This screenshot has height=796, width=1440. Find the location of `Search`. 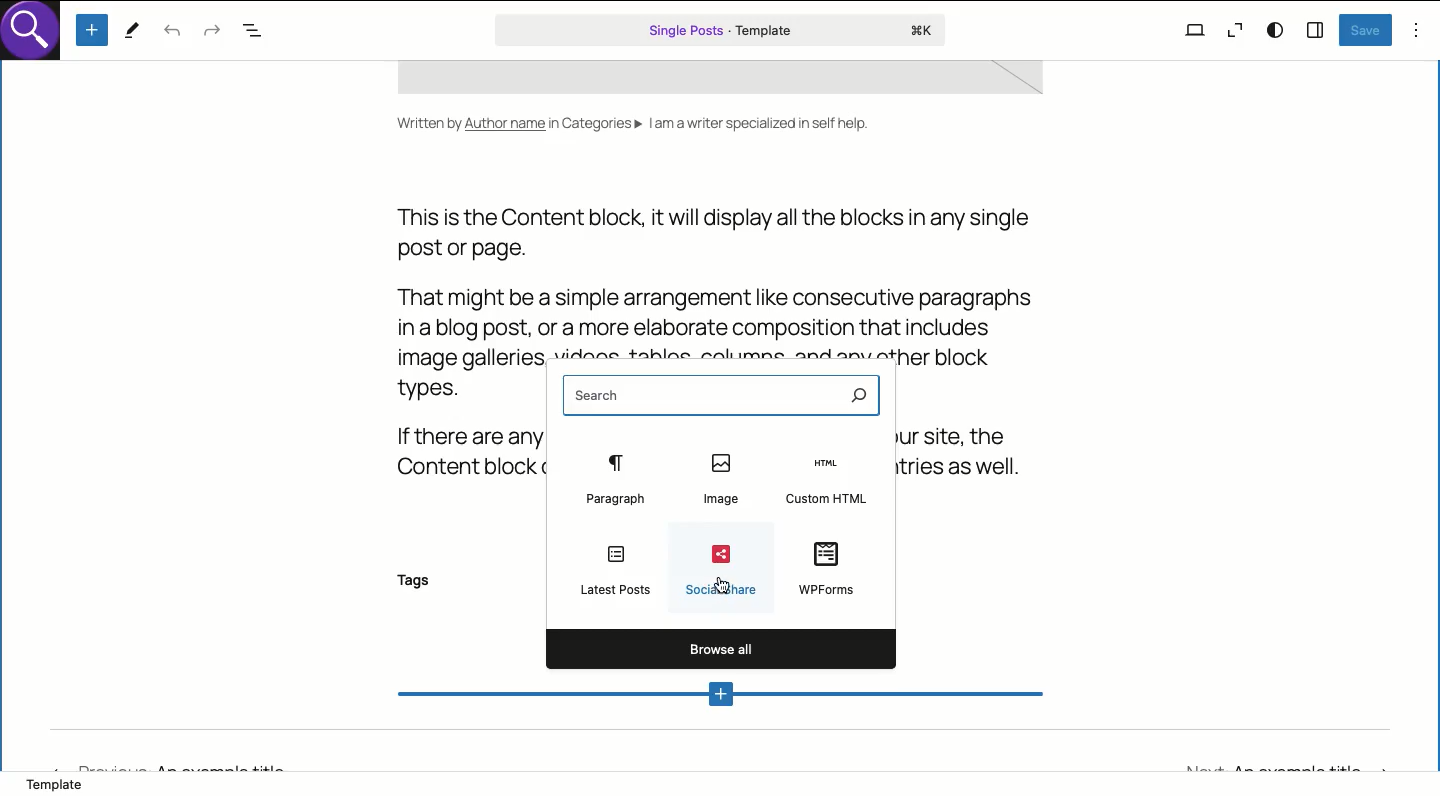

Search is located at coordinates (721, 395).